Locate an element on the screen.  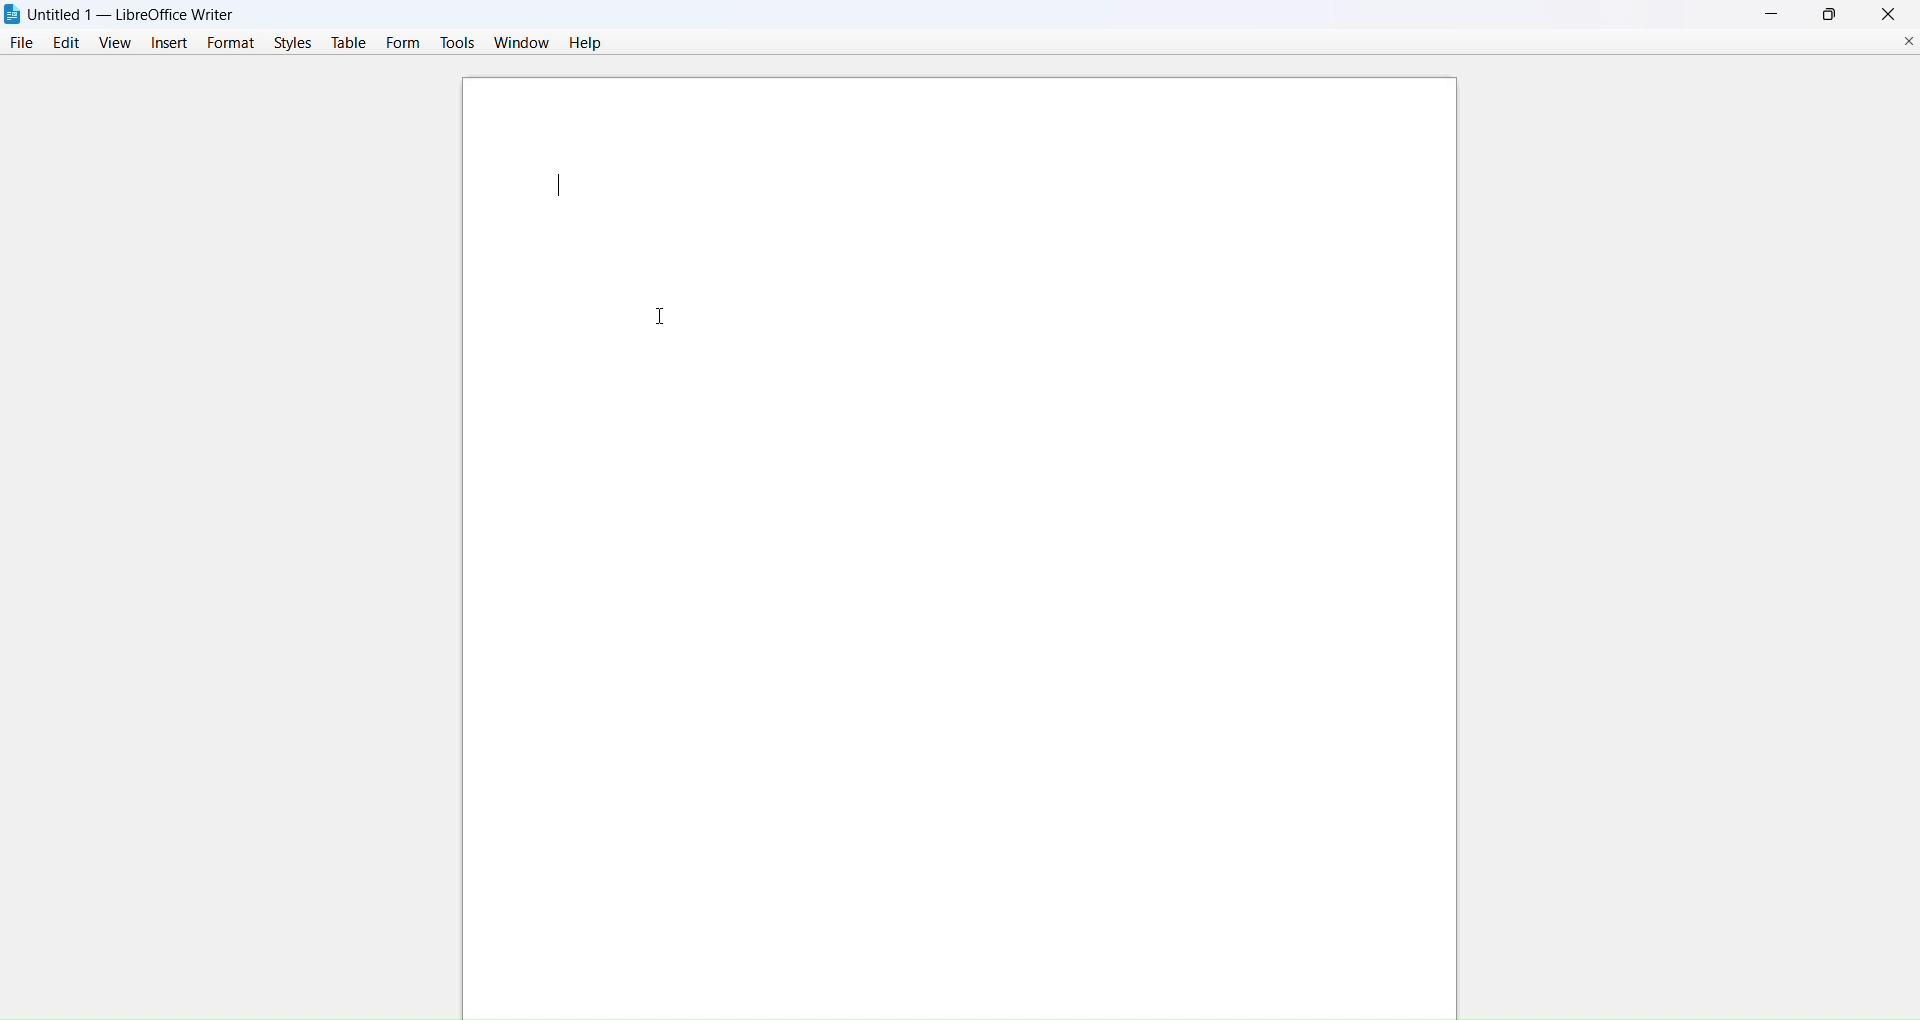
close is located at coordinates (1889, 13).